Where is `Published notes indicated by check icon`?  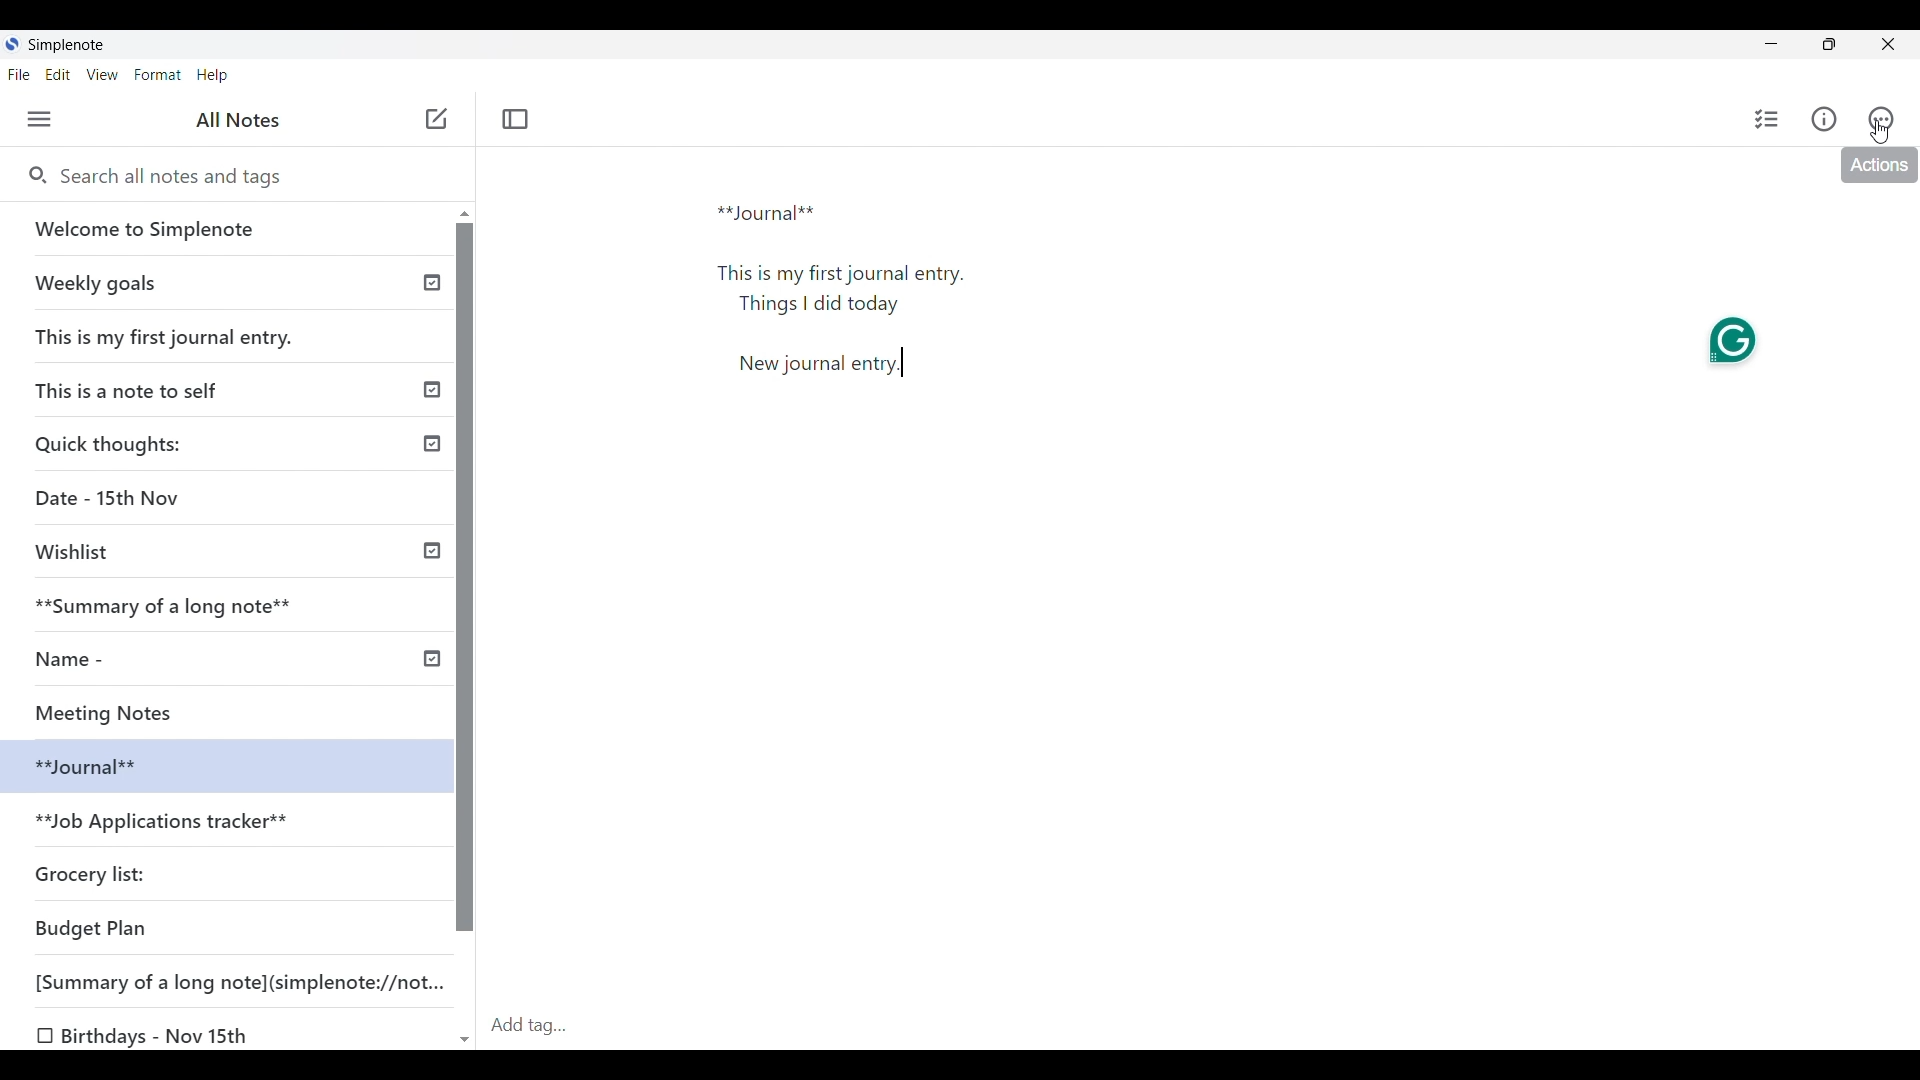 Published notes indicated by check icon is located at coordinates (432, 471).